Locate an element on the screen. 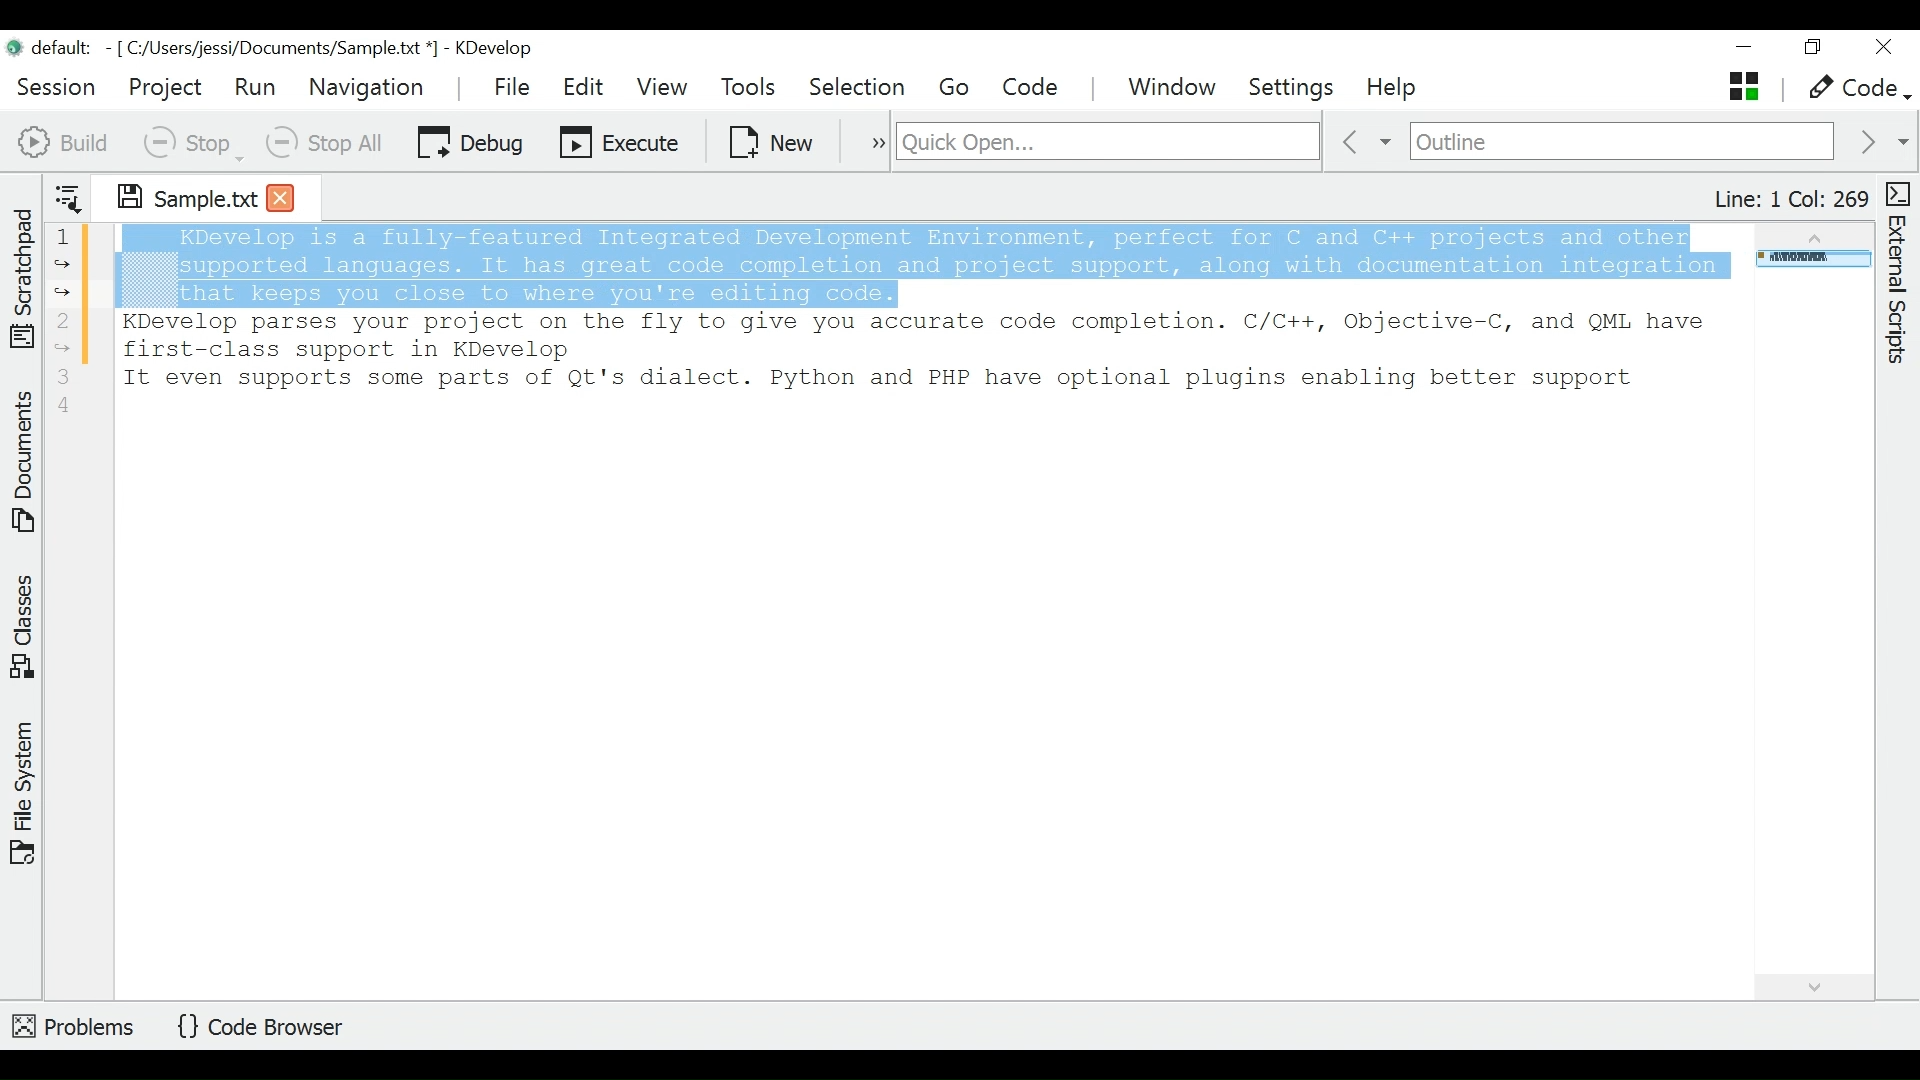  2 KDevelop parses your project on the fly to give you accurate code completion. C/C++, Objective-C, and QML have first-class support in KDevelop. 3 It even supports some parts of Qt's dialect. Python and PHP have optional plugins enabling better support is located at coordinates (911, 370).